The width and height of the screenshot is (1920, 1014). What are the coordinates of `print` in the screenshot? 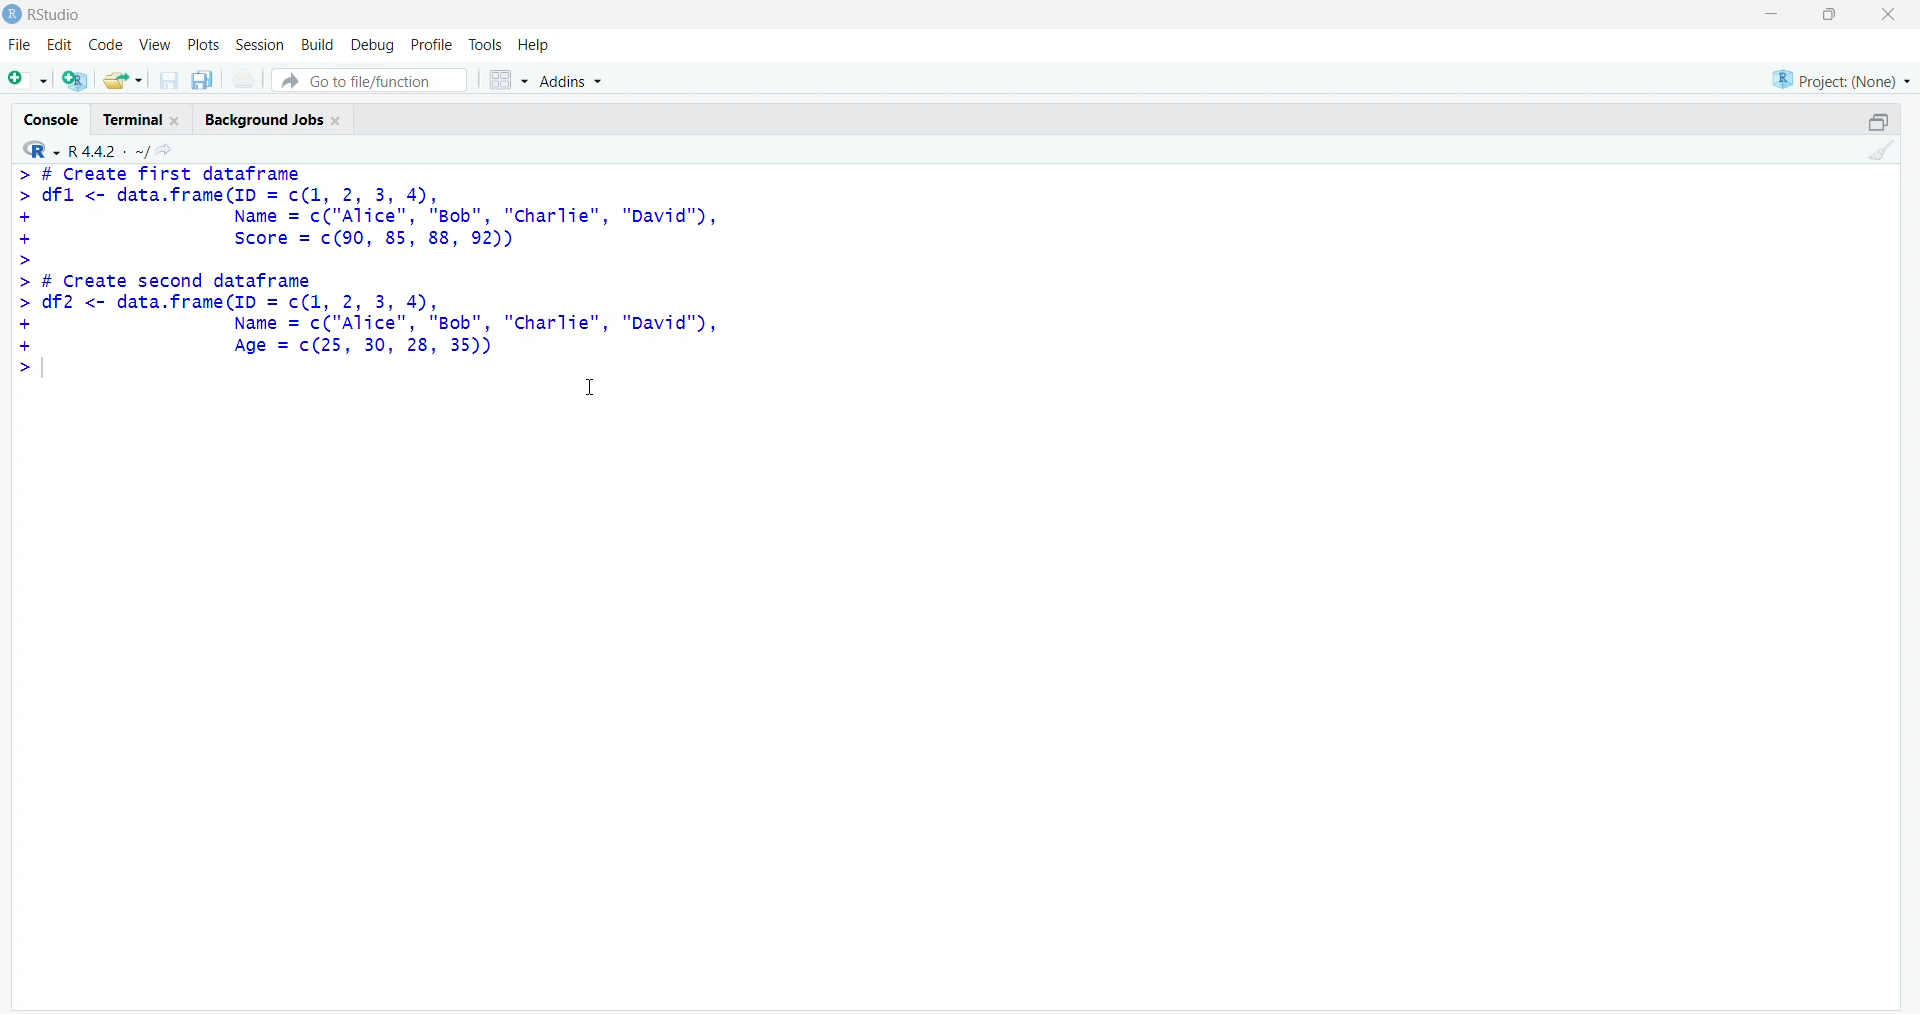 It's located at (245, 78).